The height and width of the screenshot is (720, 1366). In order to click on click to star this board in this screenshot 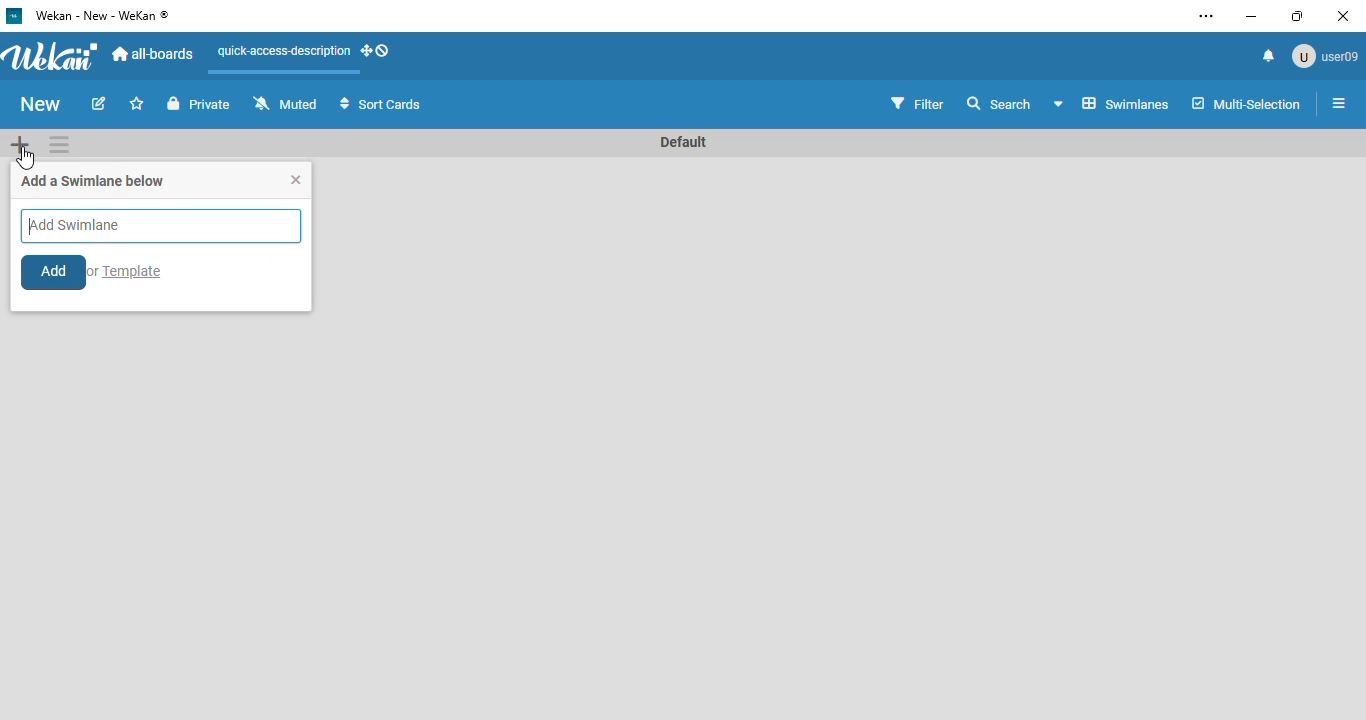, I will do `click(138, 103)`.